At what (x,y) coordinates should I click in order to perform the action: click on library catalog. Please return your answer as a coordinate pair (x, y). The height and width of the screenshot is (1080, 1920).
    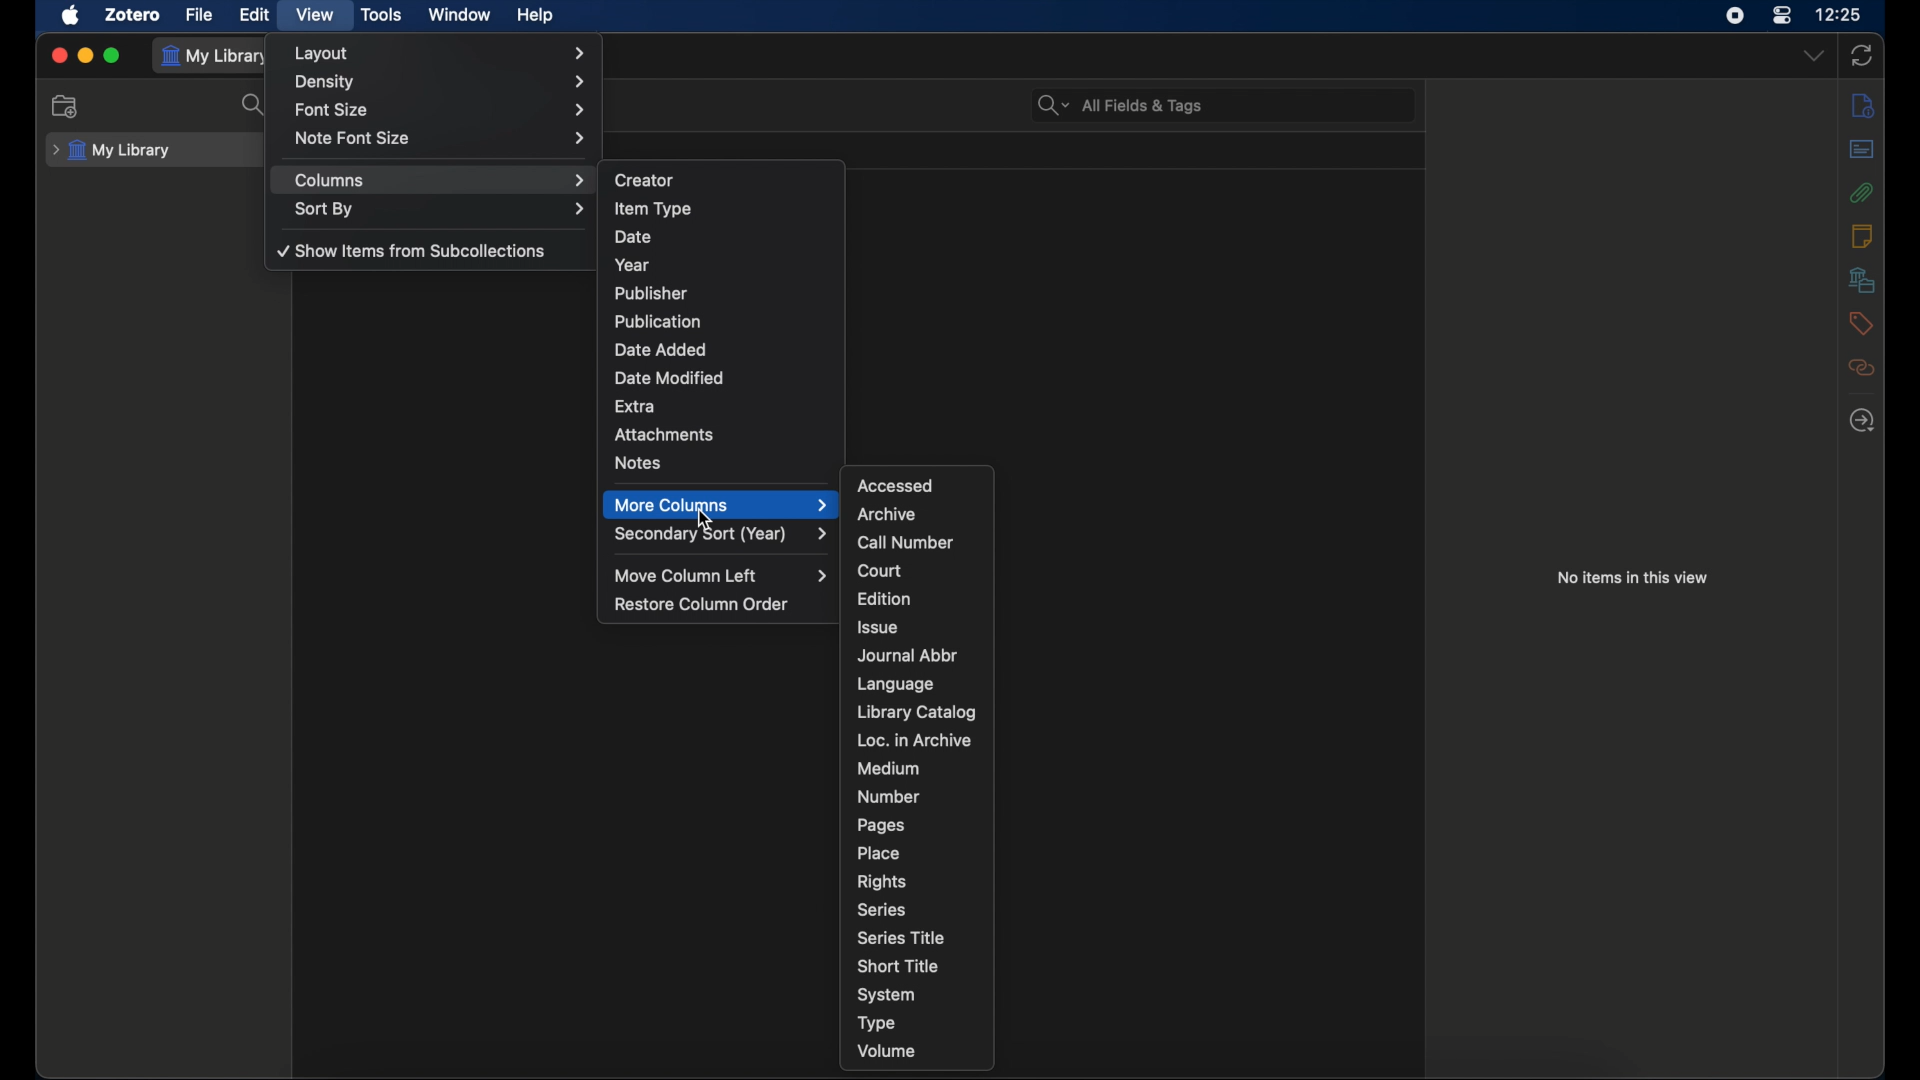
    Looking at the image, I should click on (919, 713).